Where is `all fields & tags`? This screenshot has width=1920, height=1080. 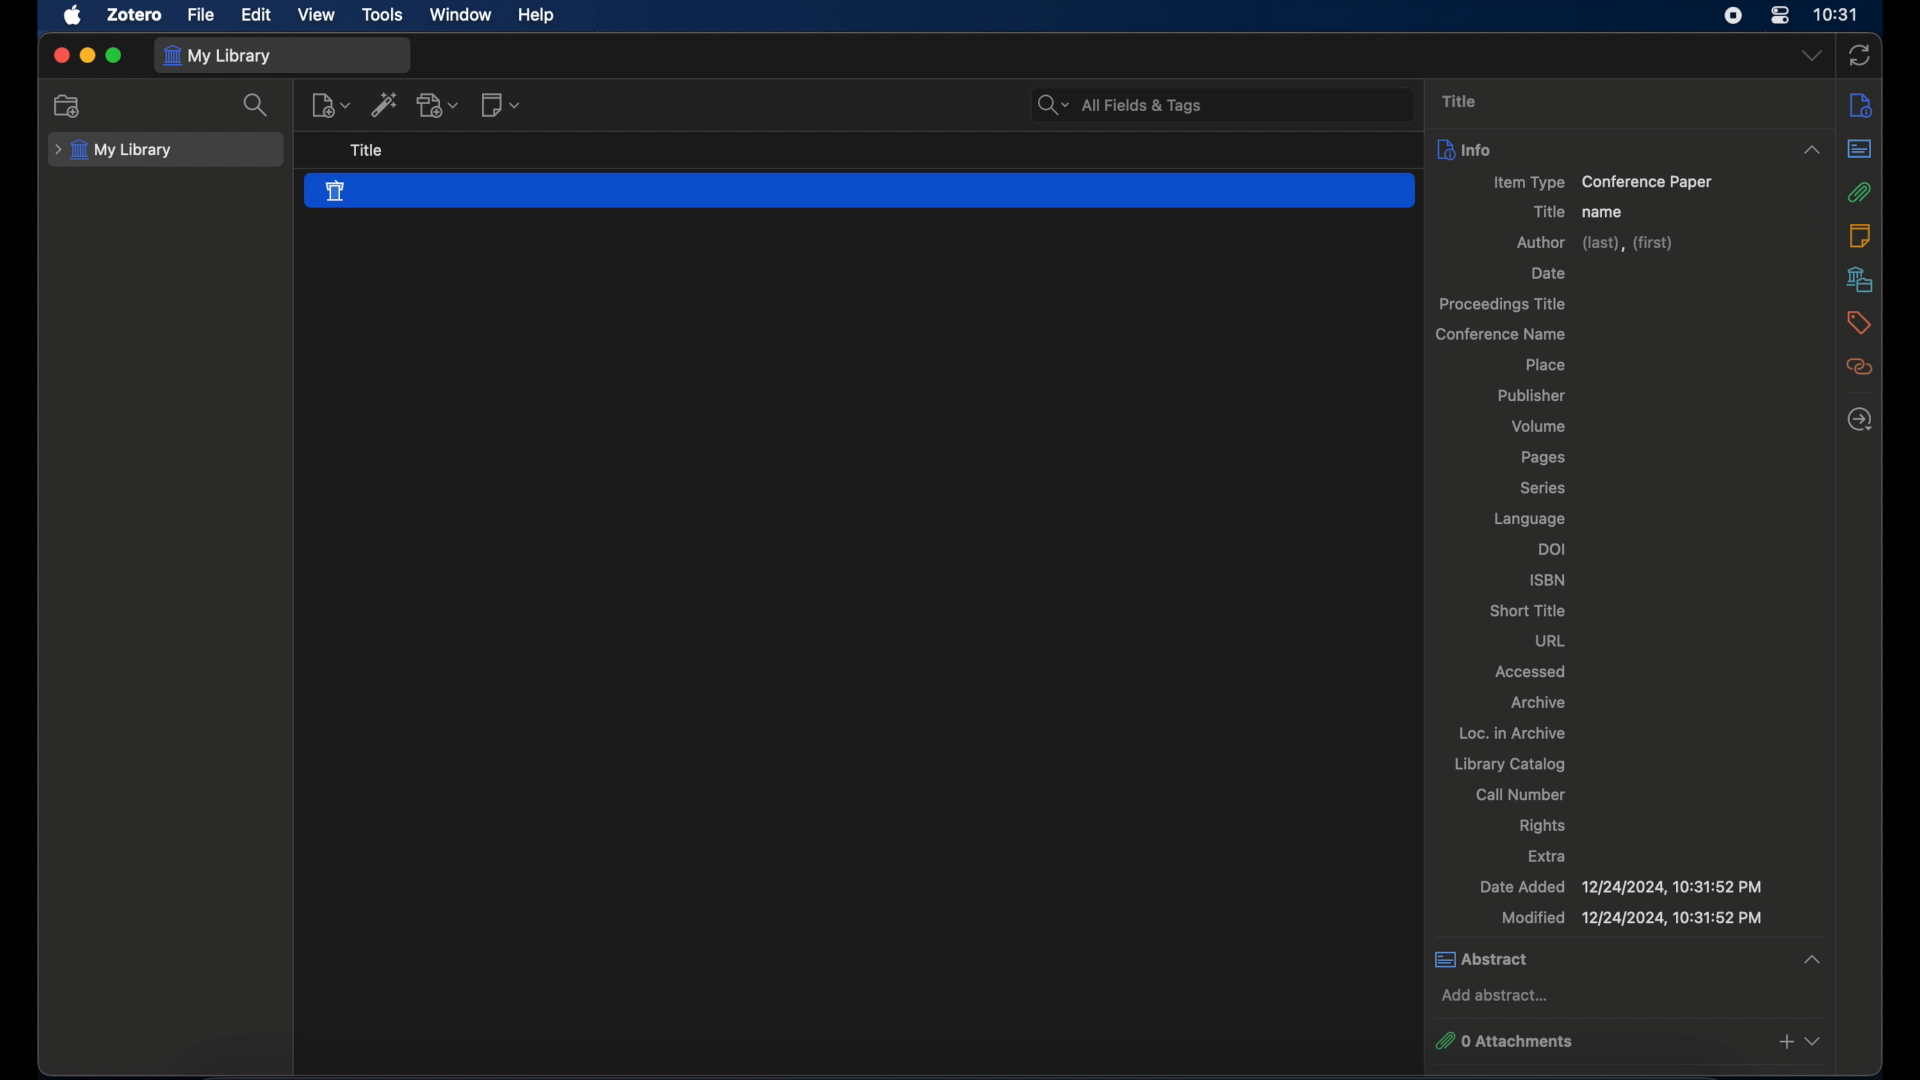
all fields & tags is located at coordinates (1120, 104).